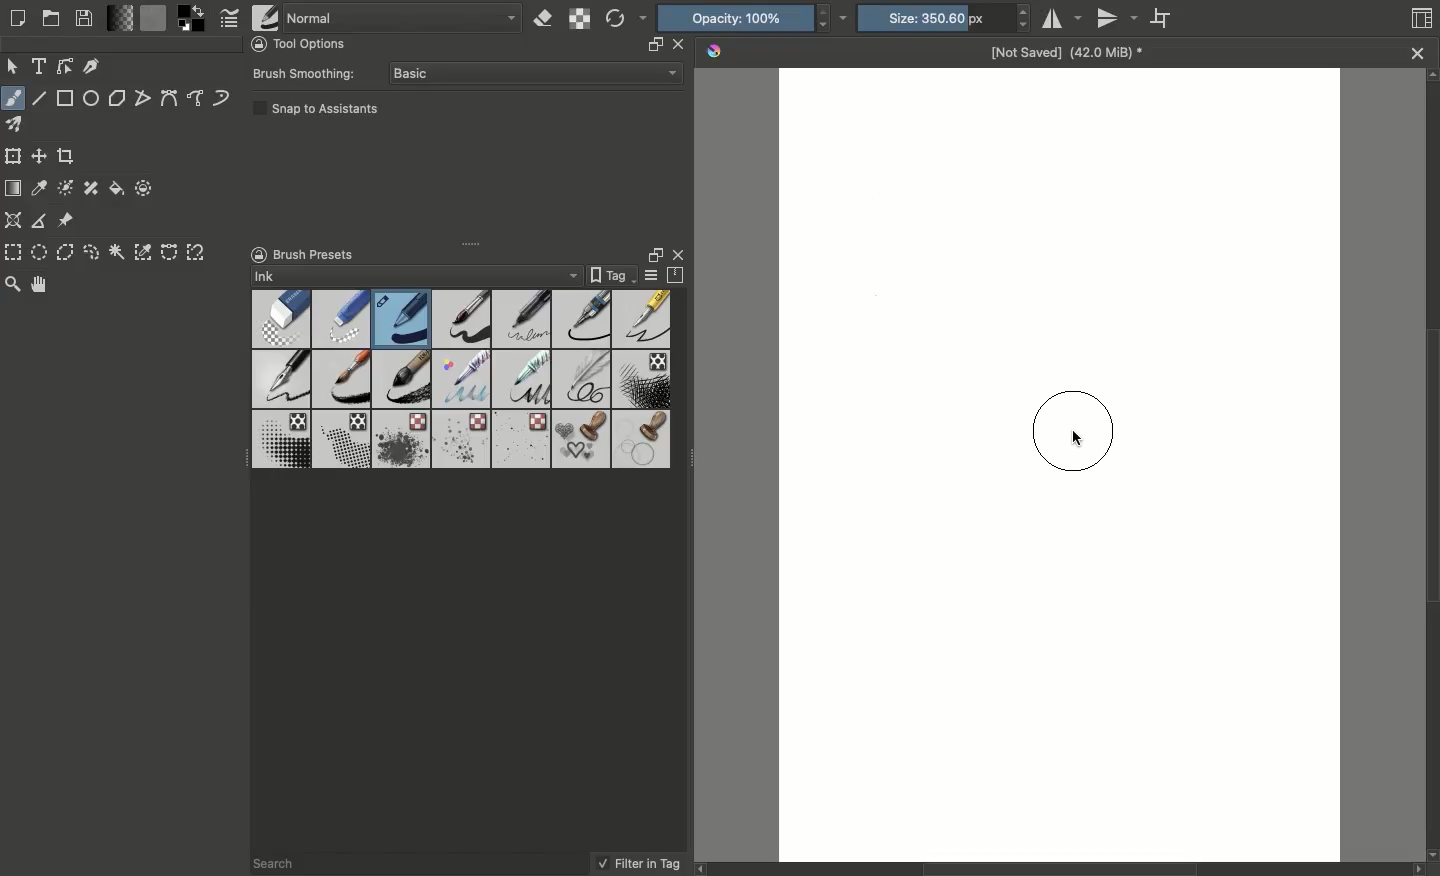 The image size is (1440, 876). What do you see at coordinates (40, 221) in the screenshot?
I see `Measure distance` at bounding box center [40, 221].